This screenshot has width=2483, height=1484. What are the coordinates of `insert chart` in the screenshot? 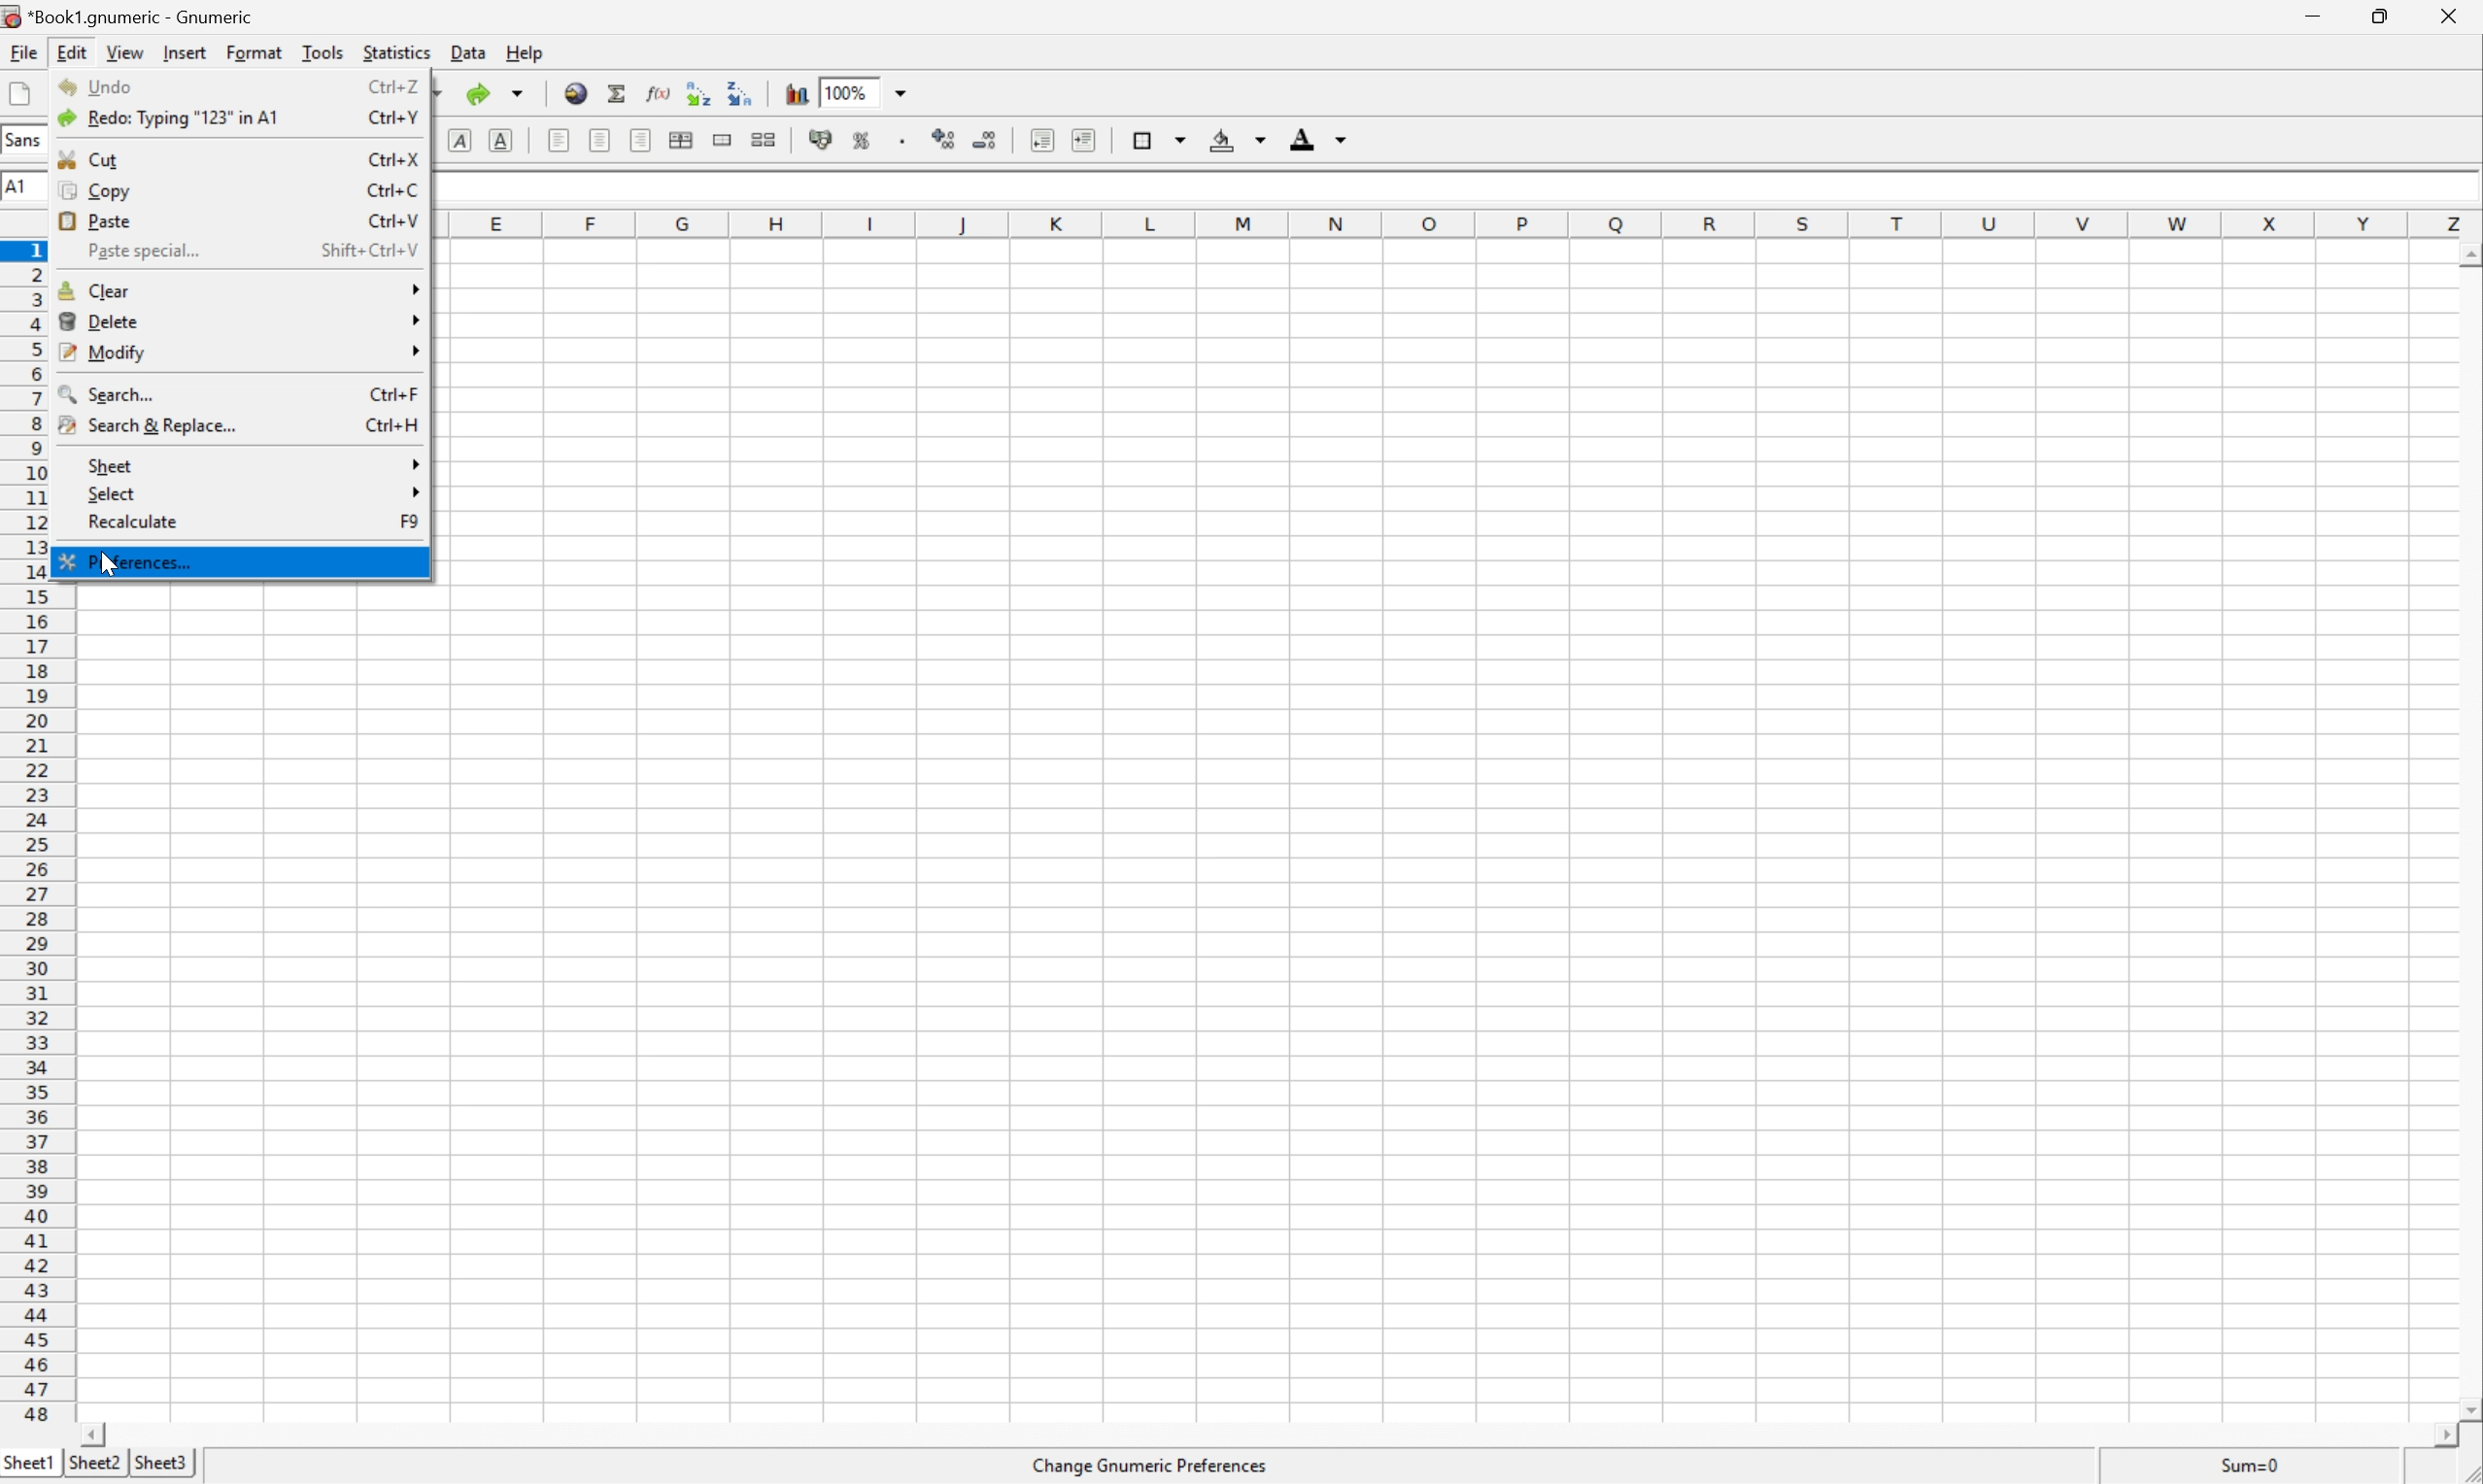 It's located at (796, 92).